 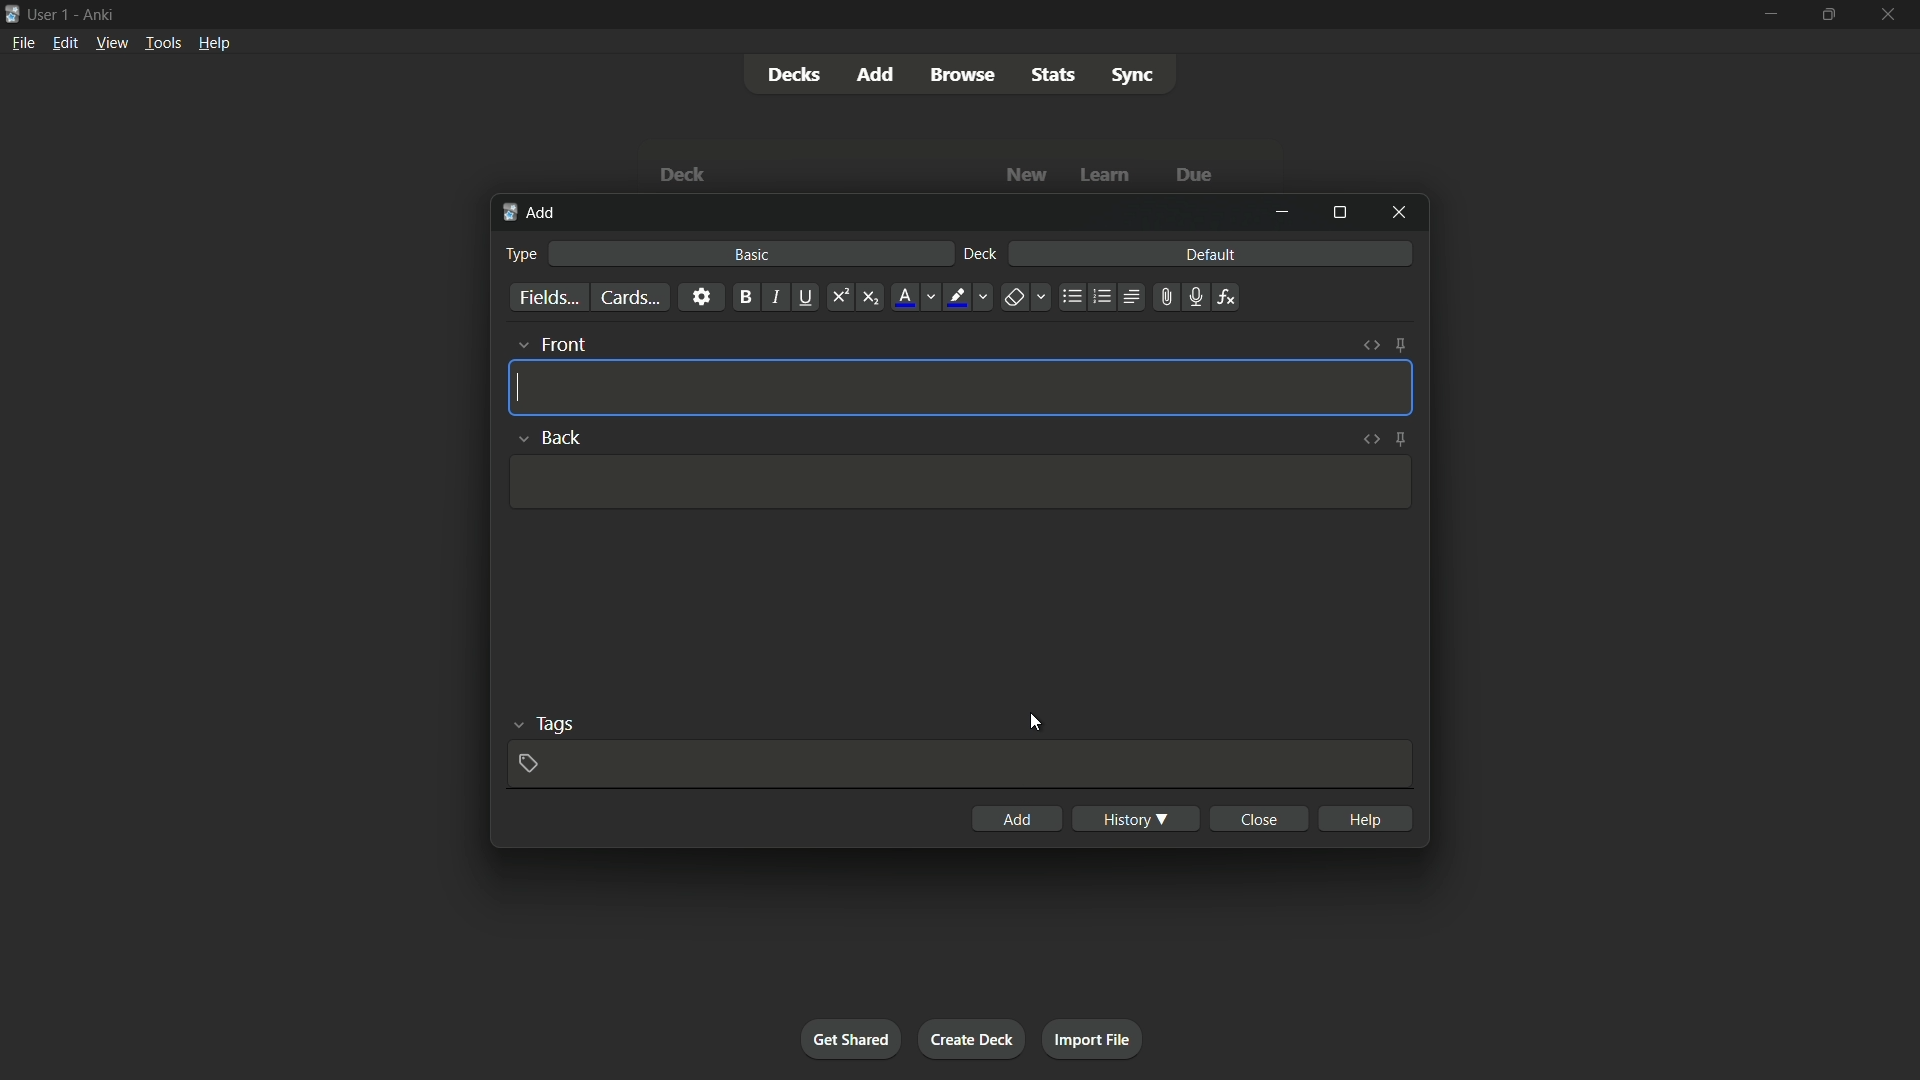 What do you see at coordinates (1019, 818) in the screenshot?
I see `add` at bounding box center [1019, 818].